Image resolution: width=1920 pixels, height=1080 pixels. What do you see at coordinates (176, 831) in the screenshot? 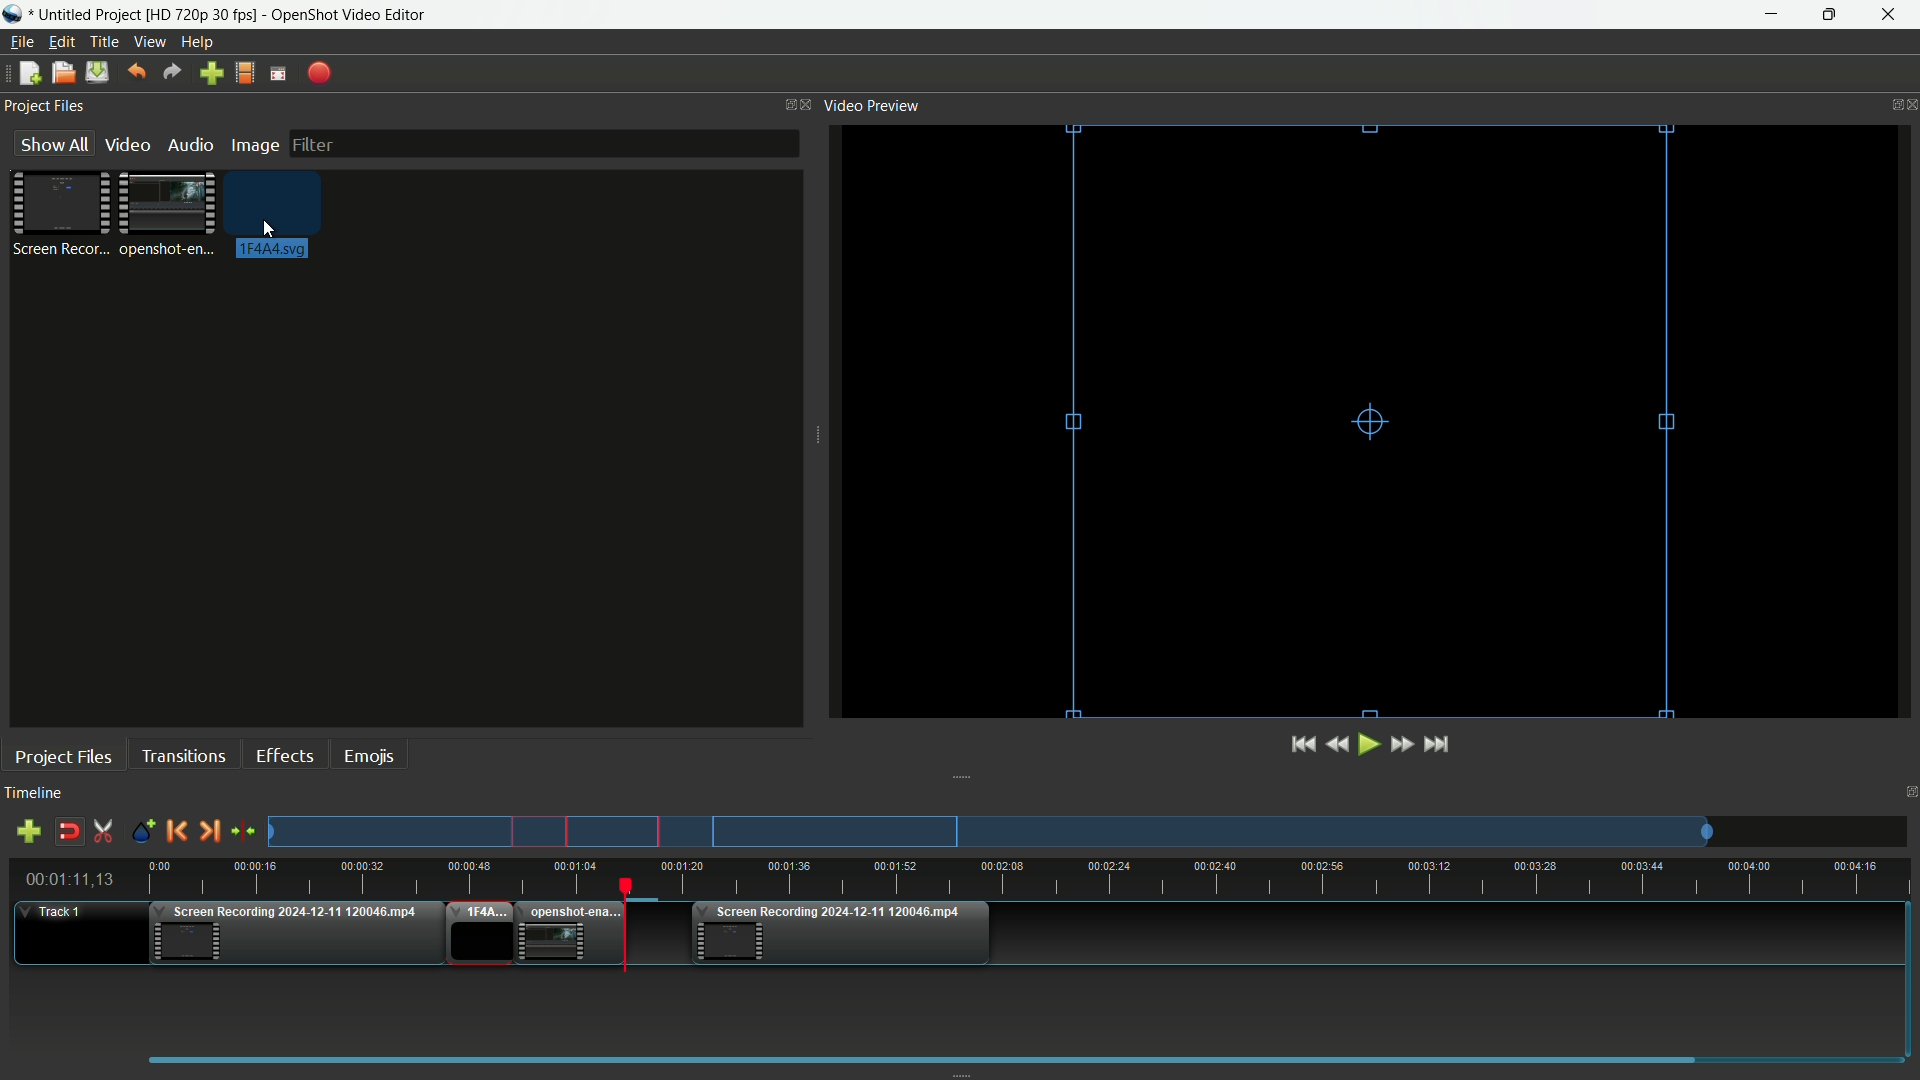
I see `Previous marker` at bounding box center [176, 831].